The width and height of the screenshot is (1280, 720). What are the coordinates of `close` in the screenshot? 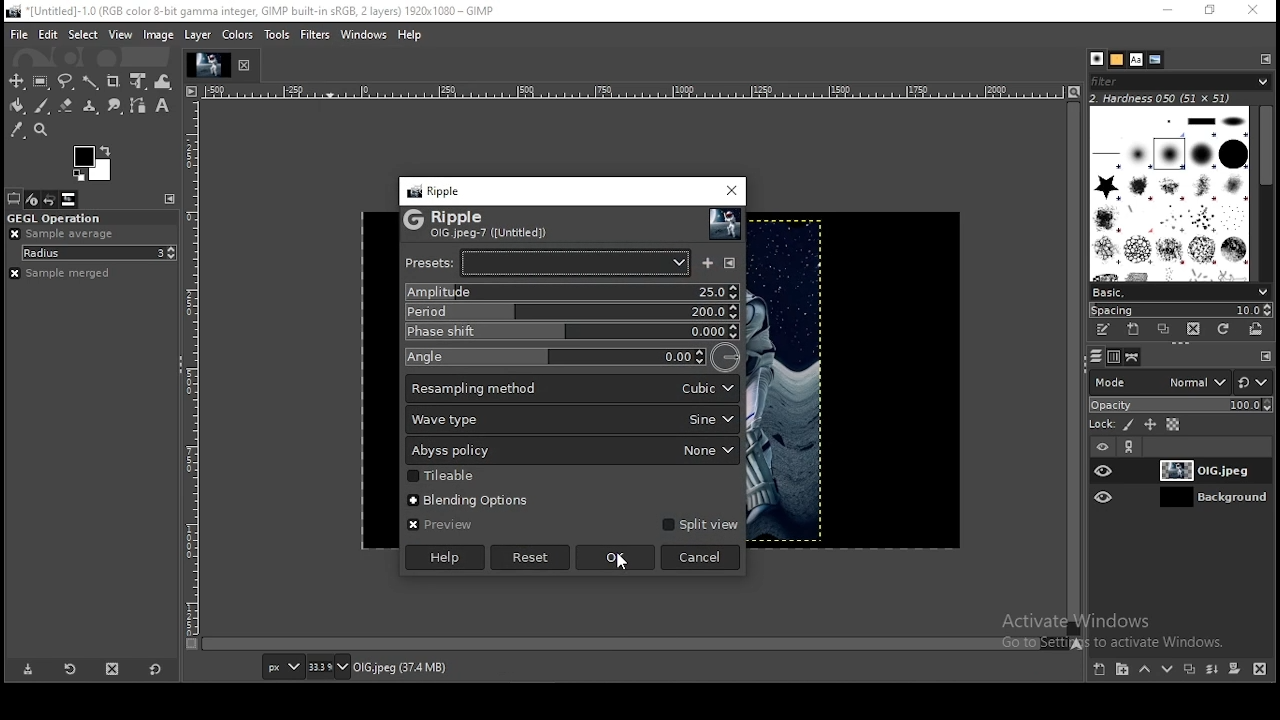 It's located at (250, 67).